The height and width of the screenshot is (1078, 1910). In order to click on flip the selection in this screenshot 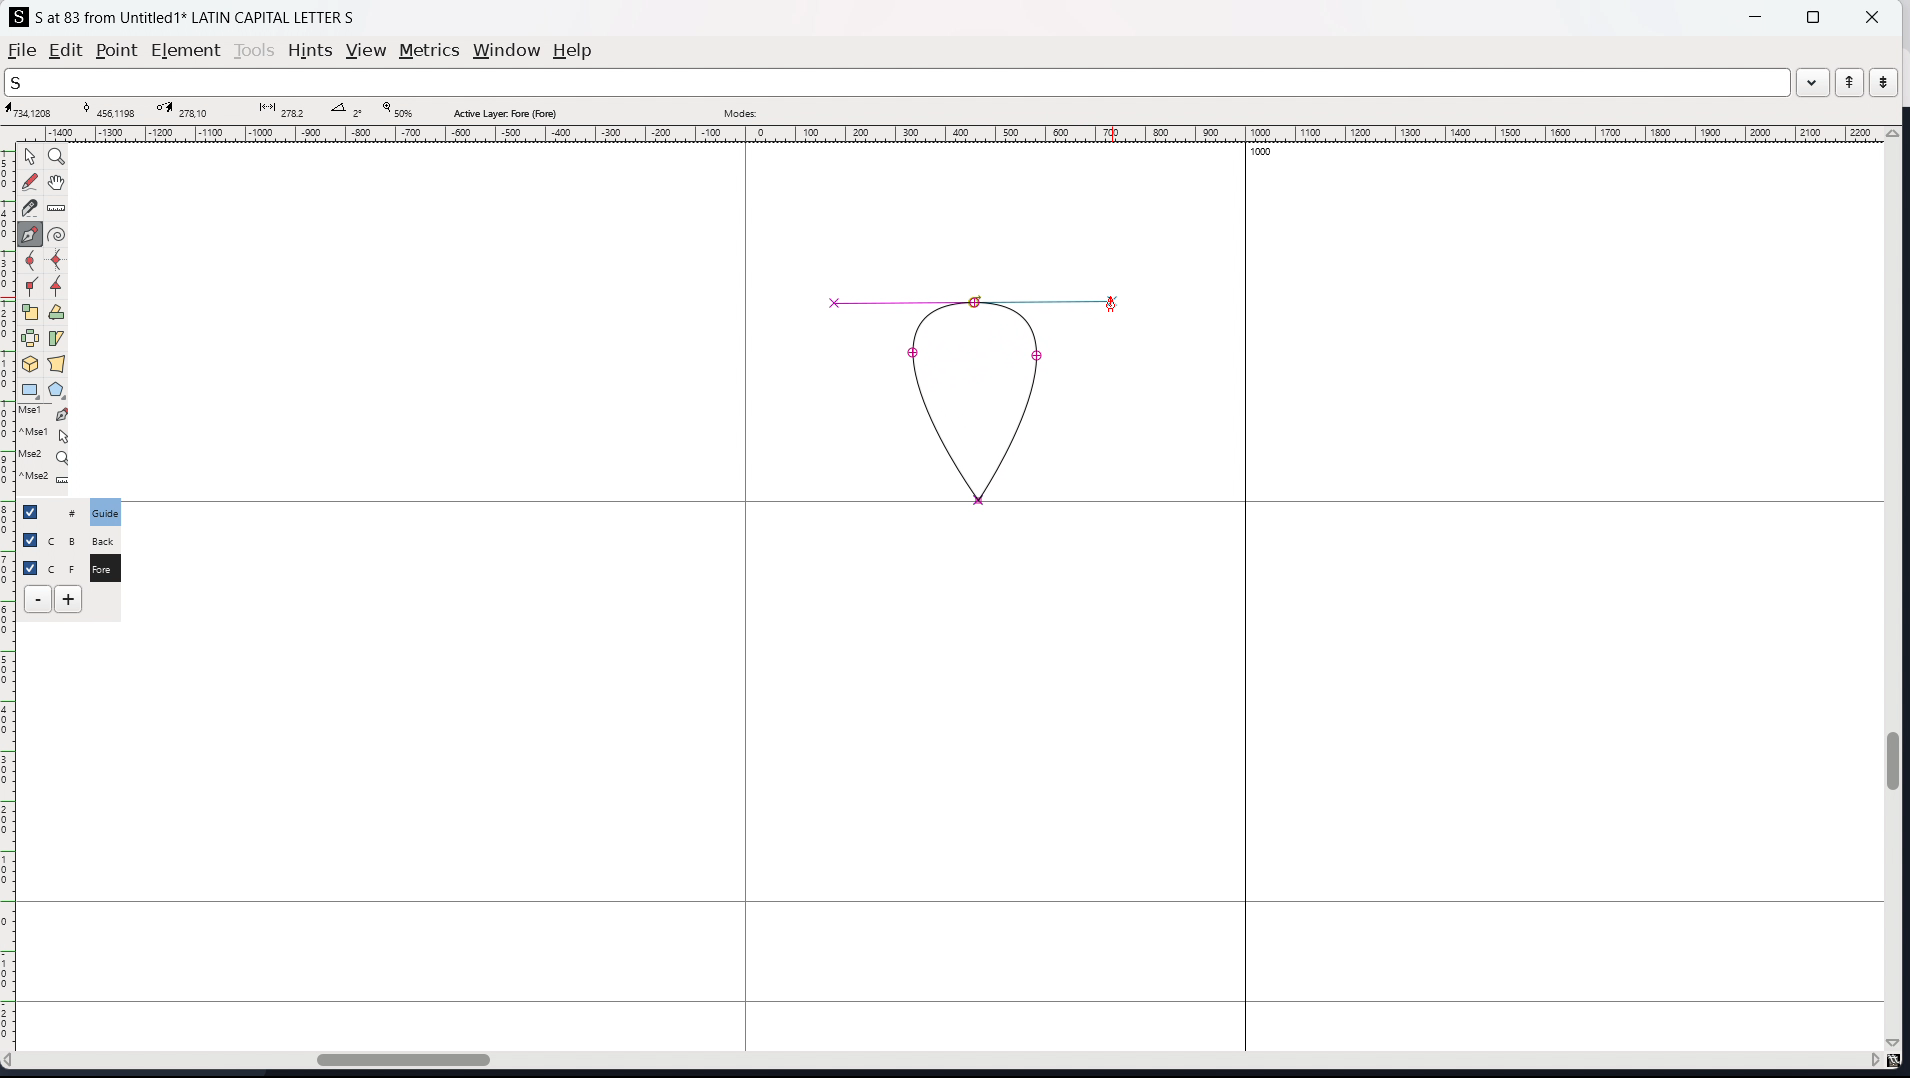, I will do `click(30, 339)`.